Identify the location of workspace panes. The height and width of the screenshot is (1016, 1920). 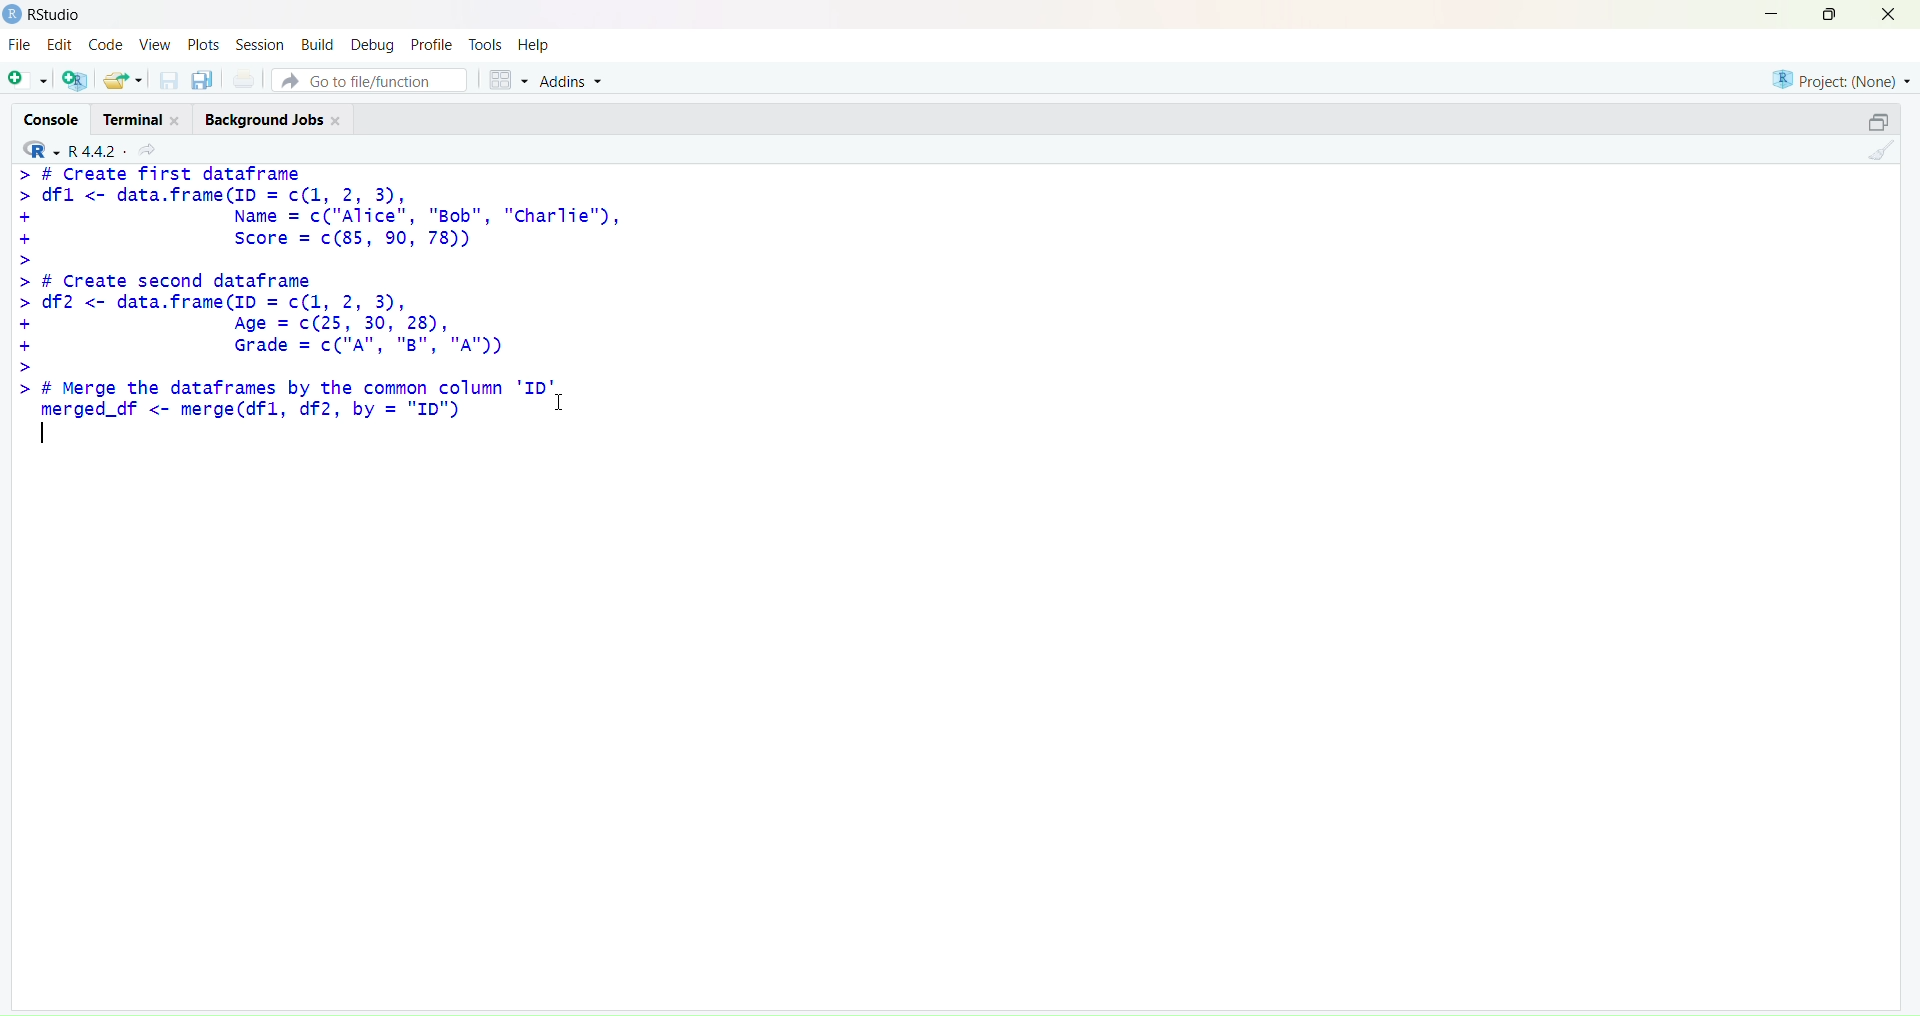
(508, 79).